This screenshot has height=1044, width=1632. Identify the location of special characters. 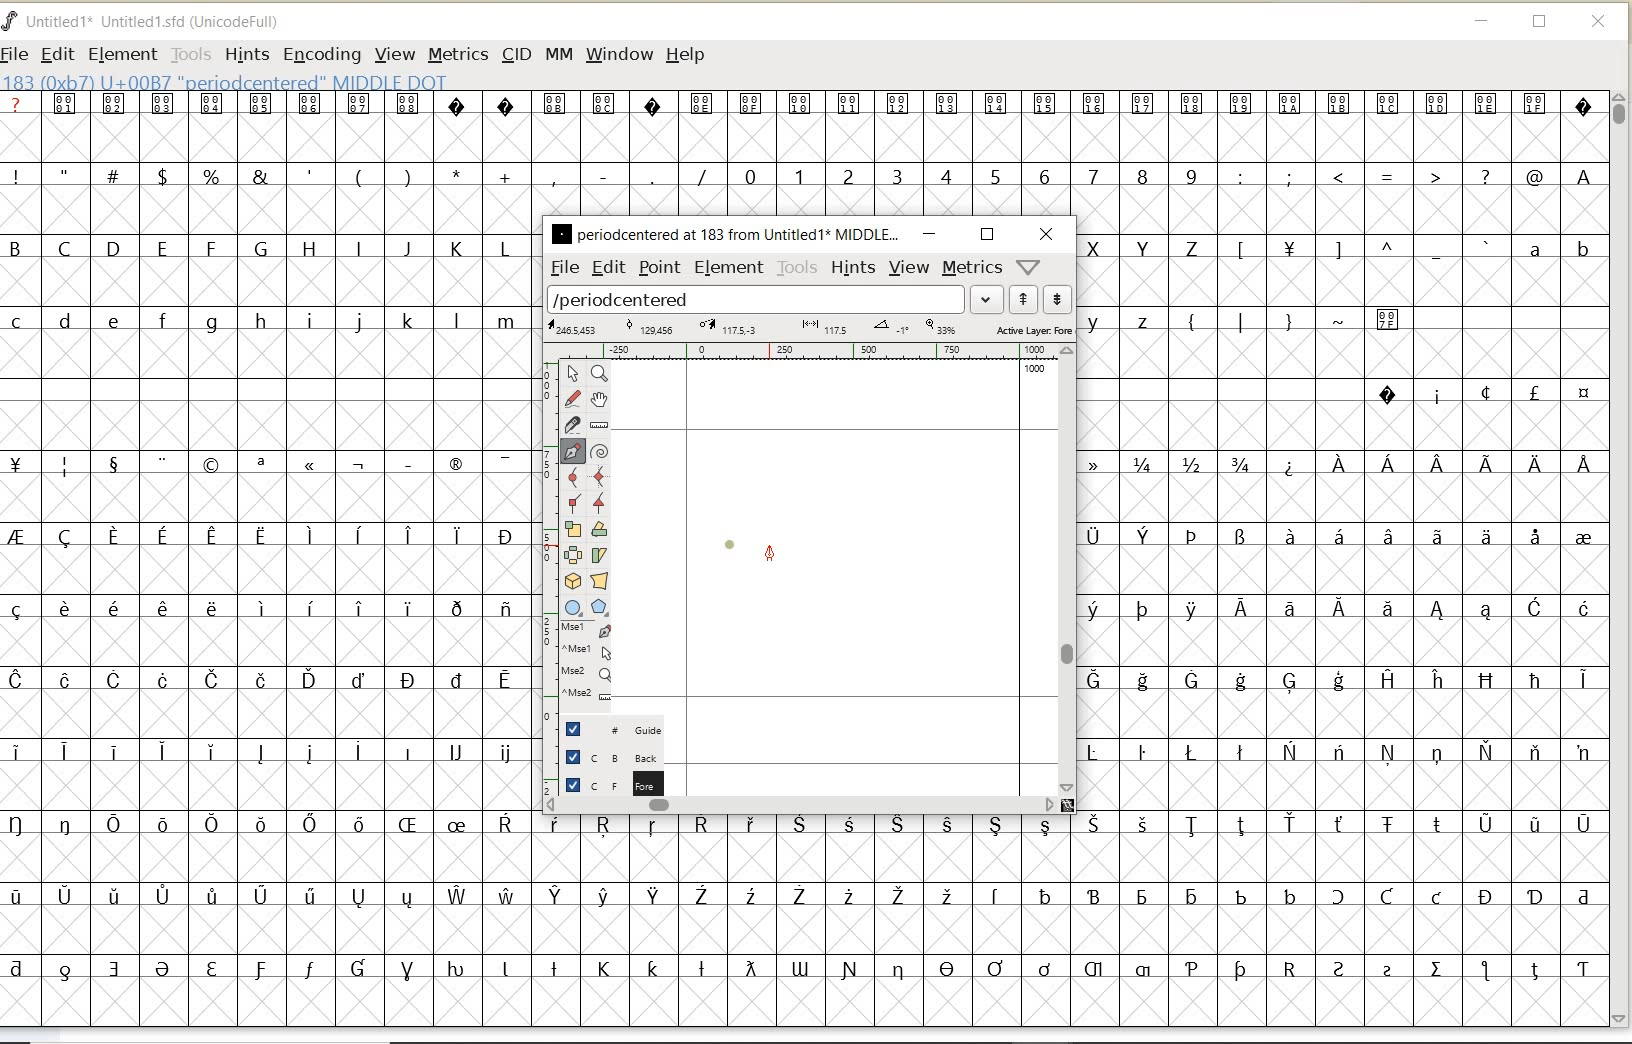
(1483, 393).